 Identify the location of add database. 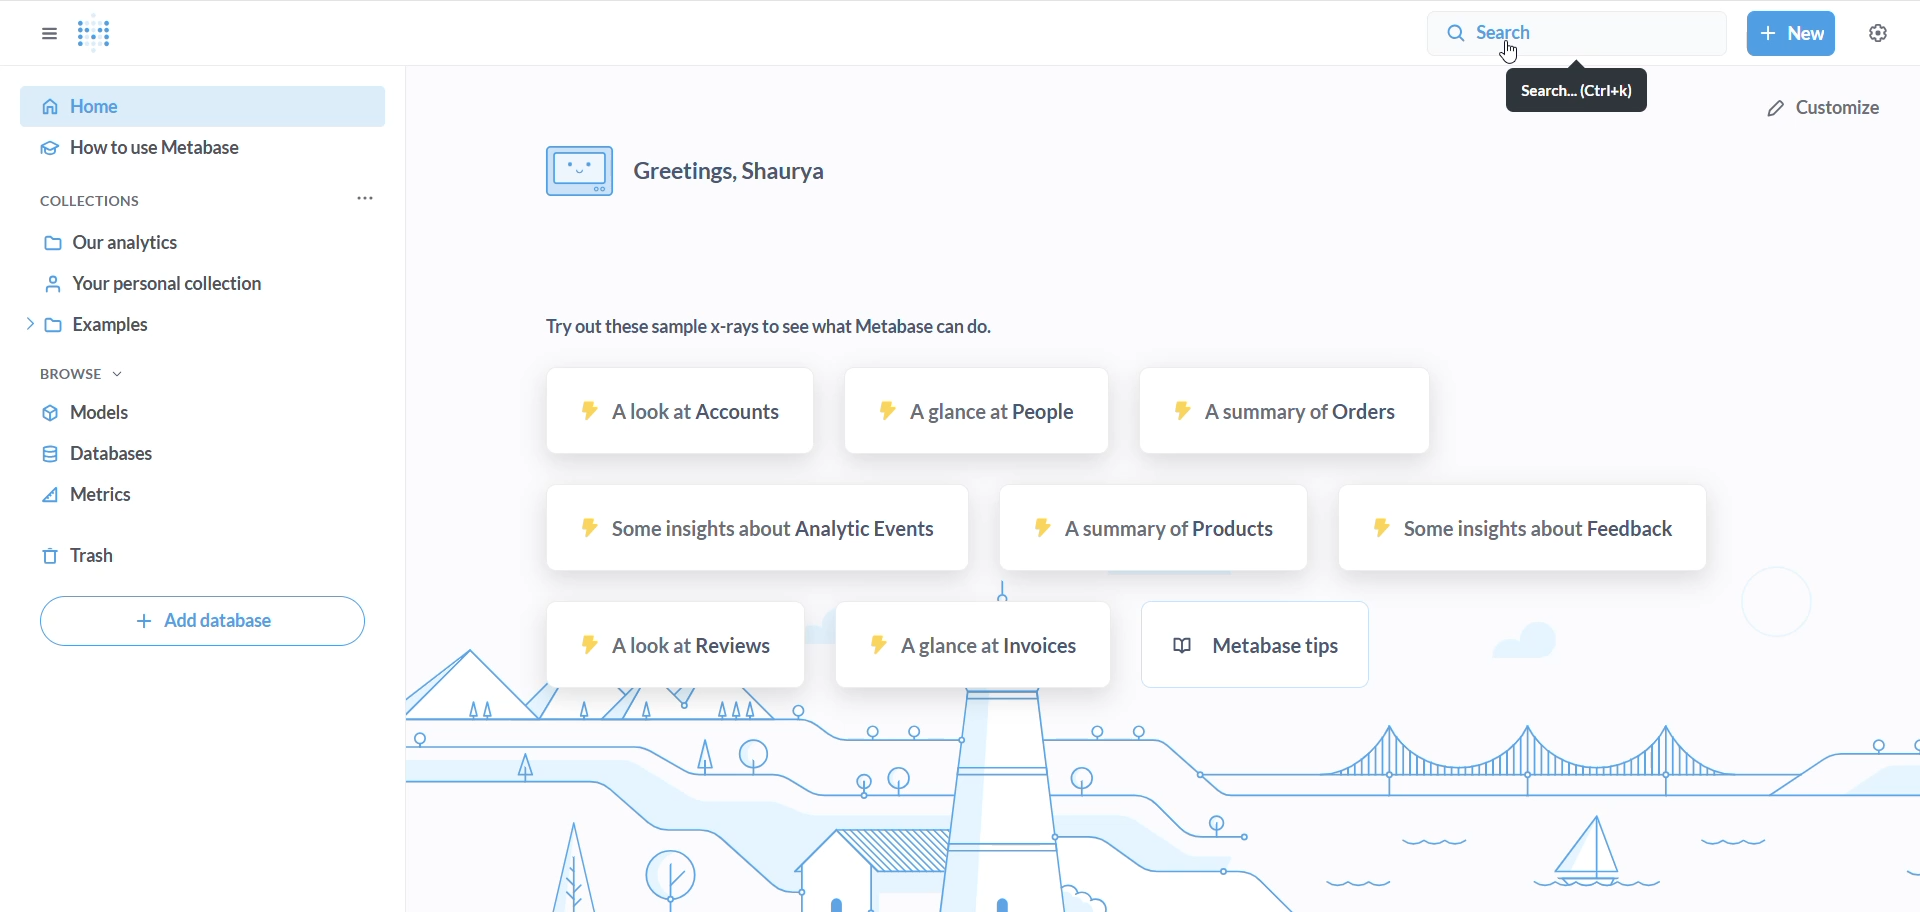
(206, 626).